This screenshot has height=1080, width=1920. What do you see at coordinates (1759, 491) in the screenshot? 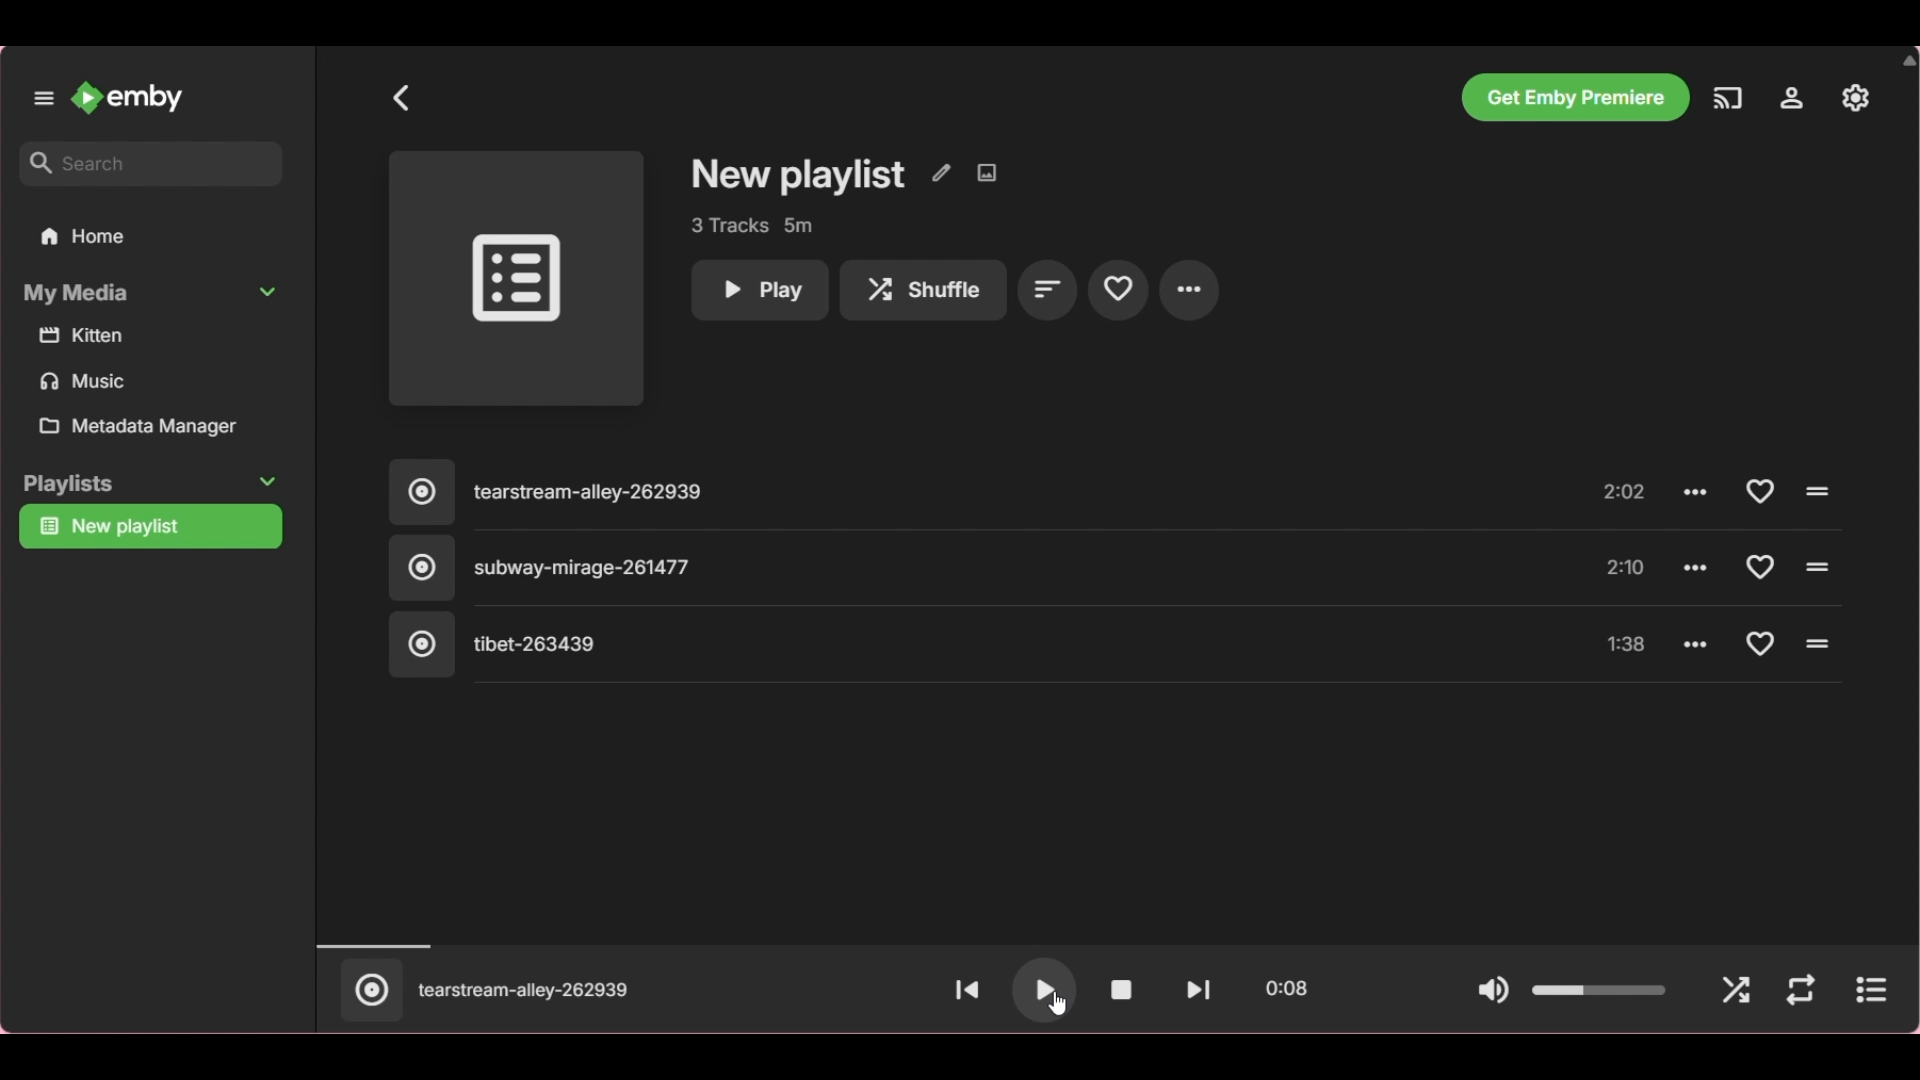
I see `Add respective song to favorites` at bounding box center [1759, 491].